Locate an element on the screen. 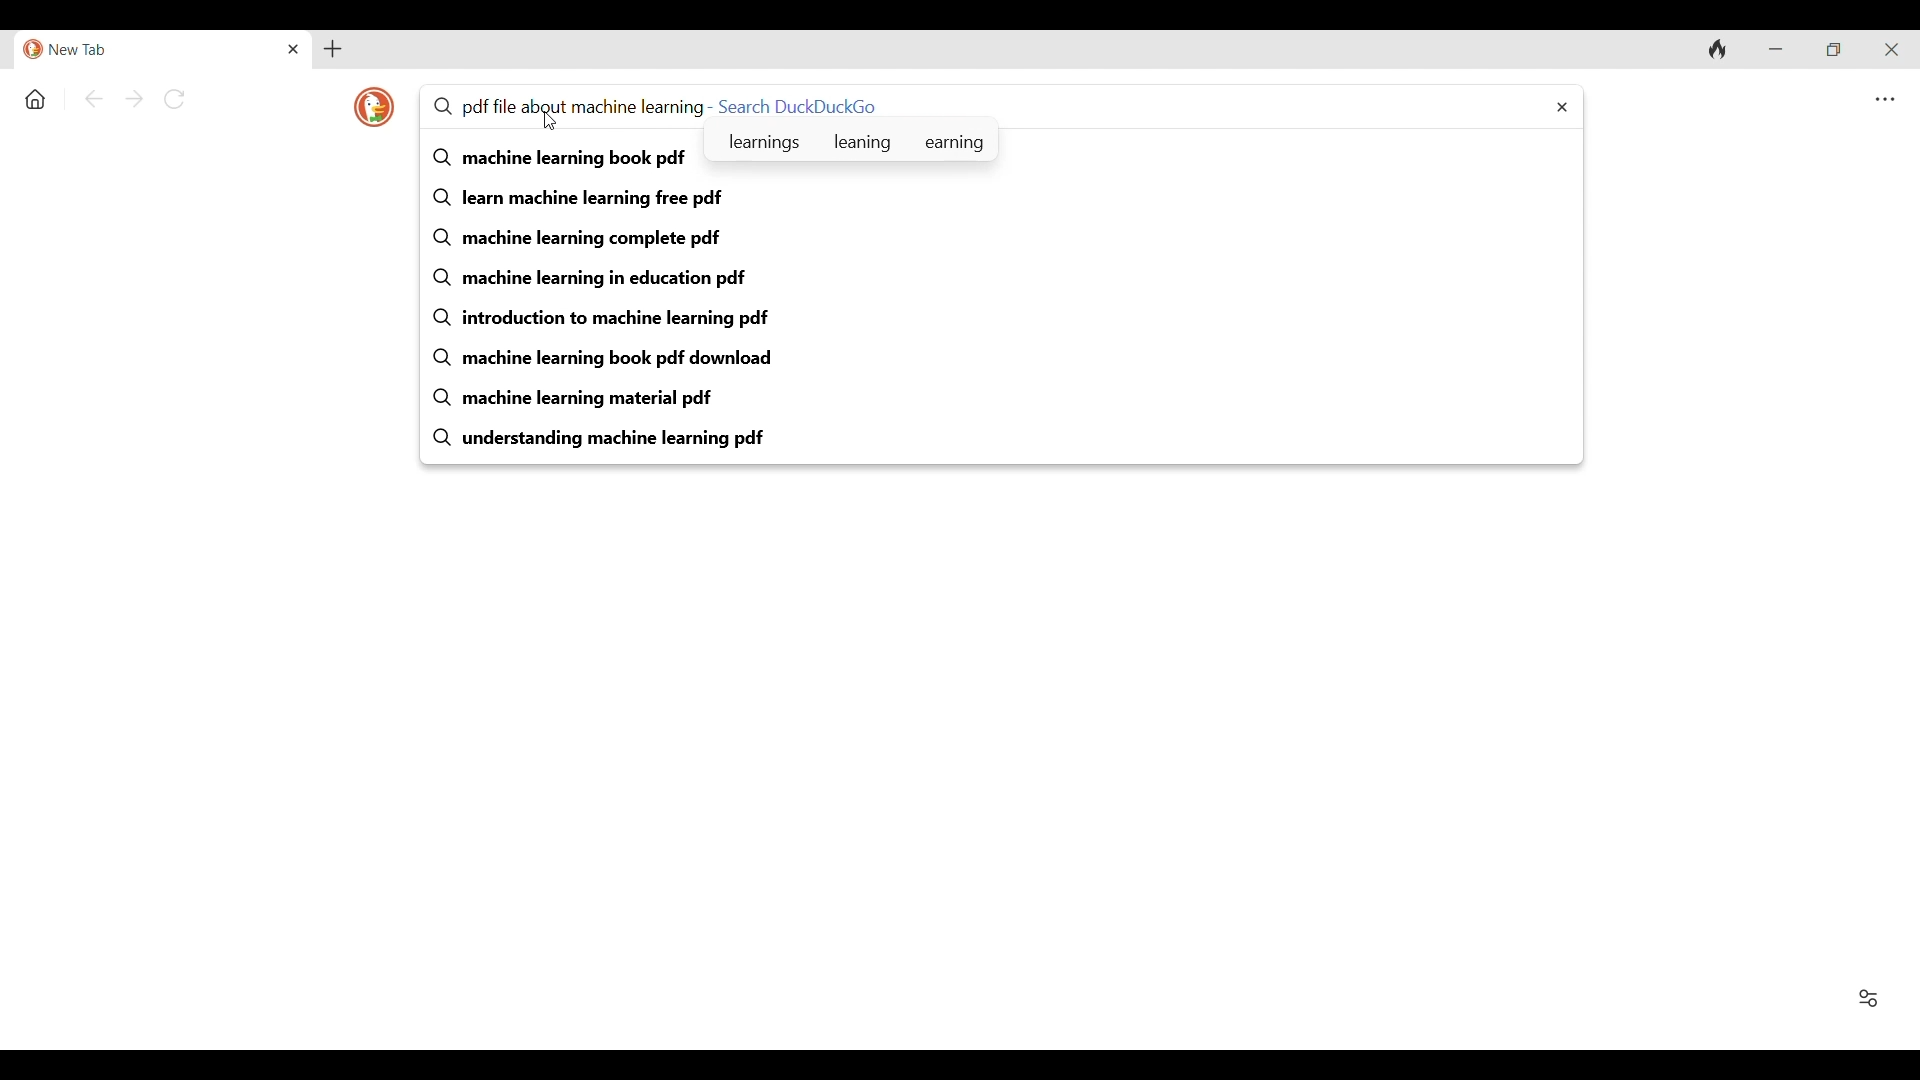  Go forward is located at coordinates (134, 99).